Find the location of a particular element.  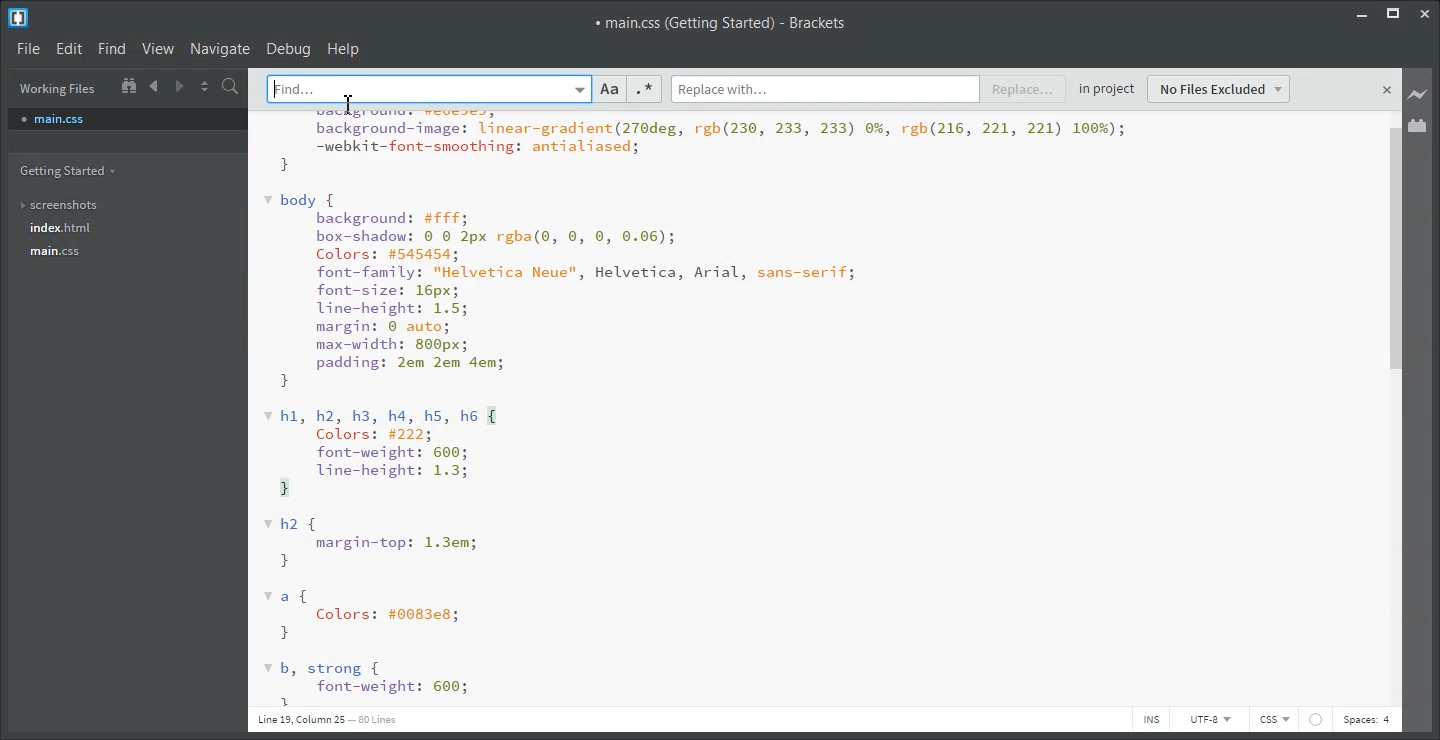

UTF-8 is located at coordinates (1208, 719).